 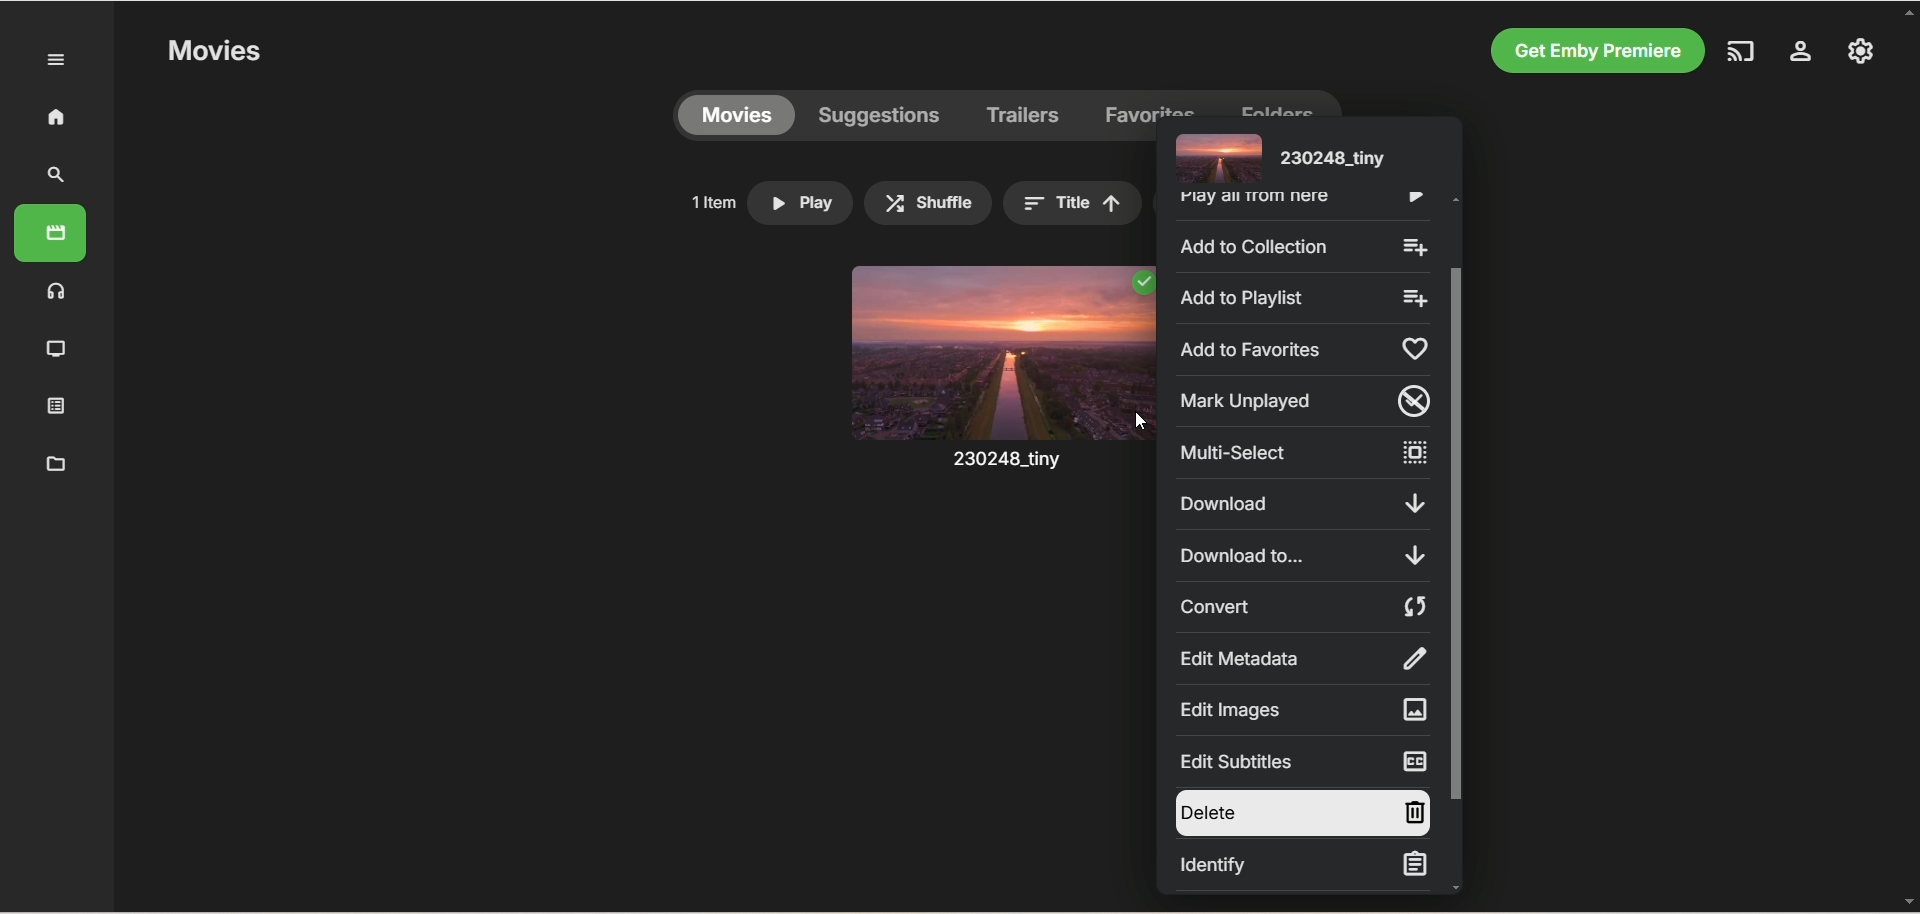 I want to click on identify, so click(x=1301, y=866).